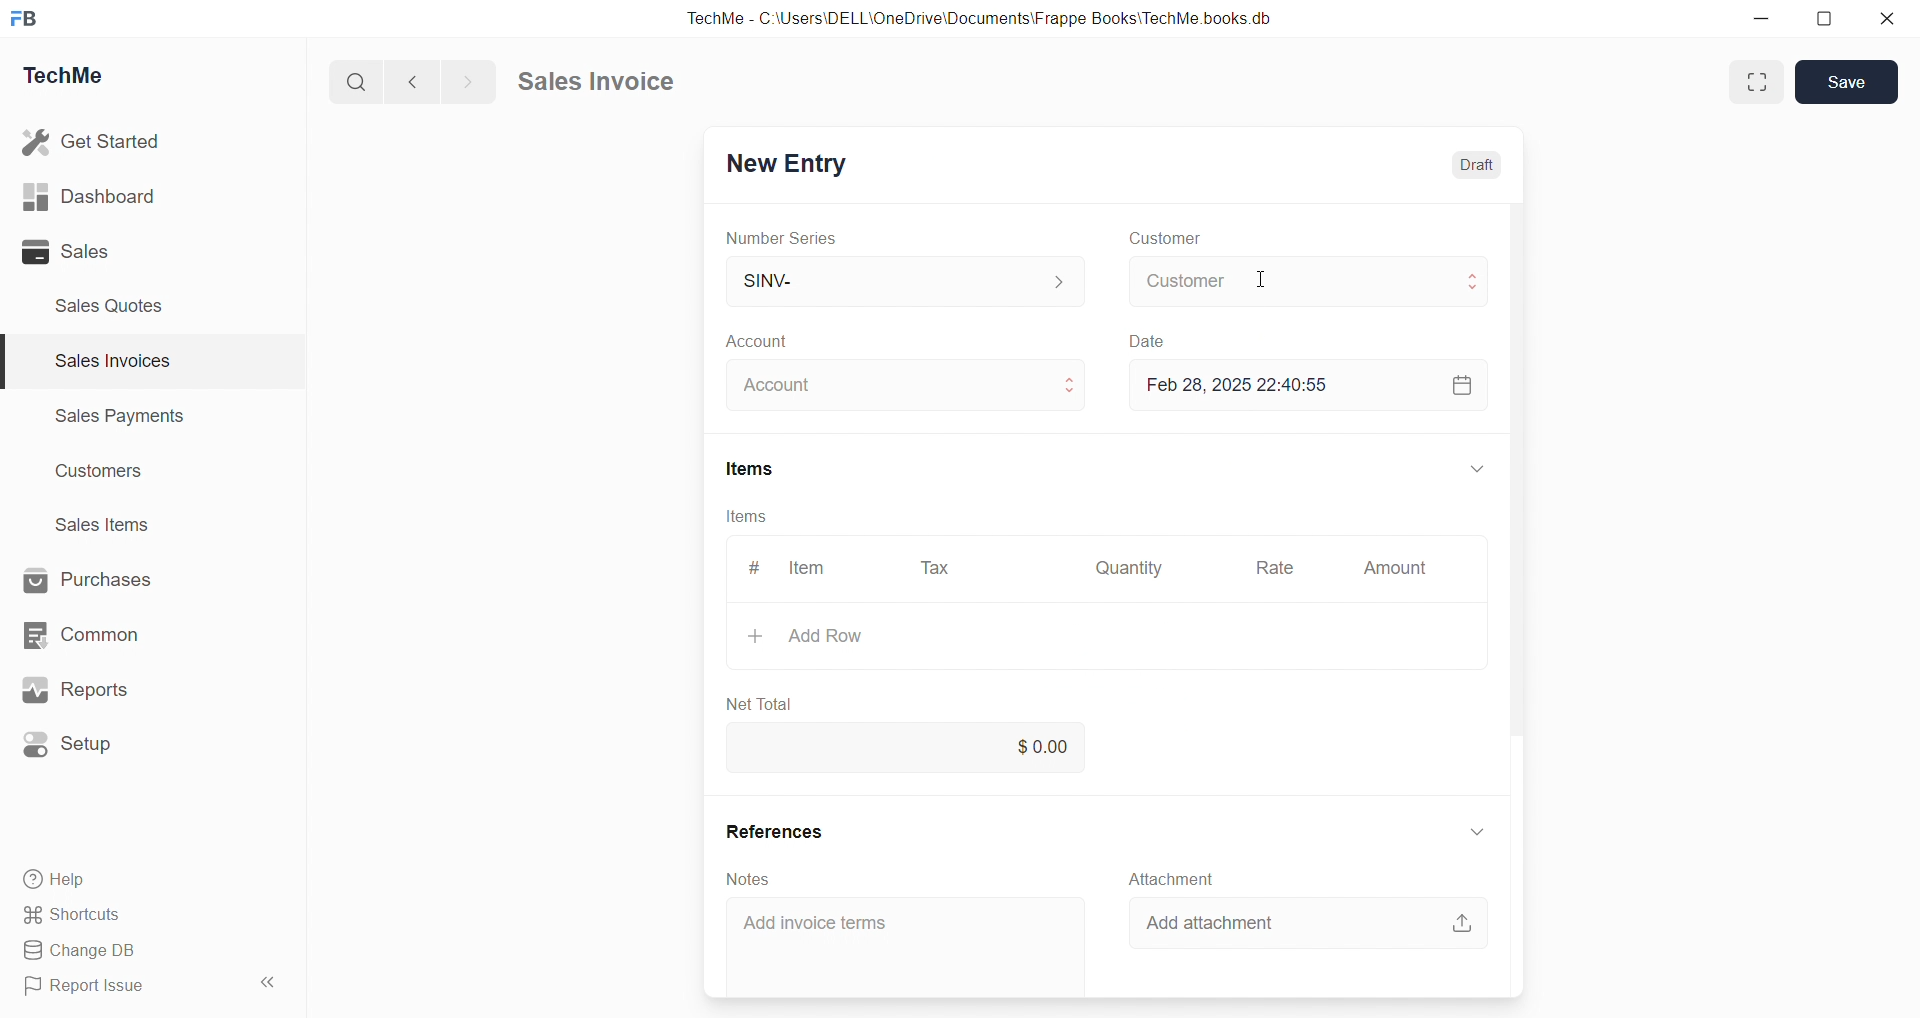 The height and width of the screenshot is (1018, 1920). I want to click on Account, so click(908, 385).